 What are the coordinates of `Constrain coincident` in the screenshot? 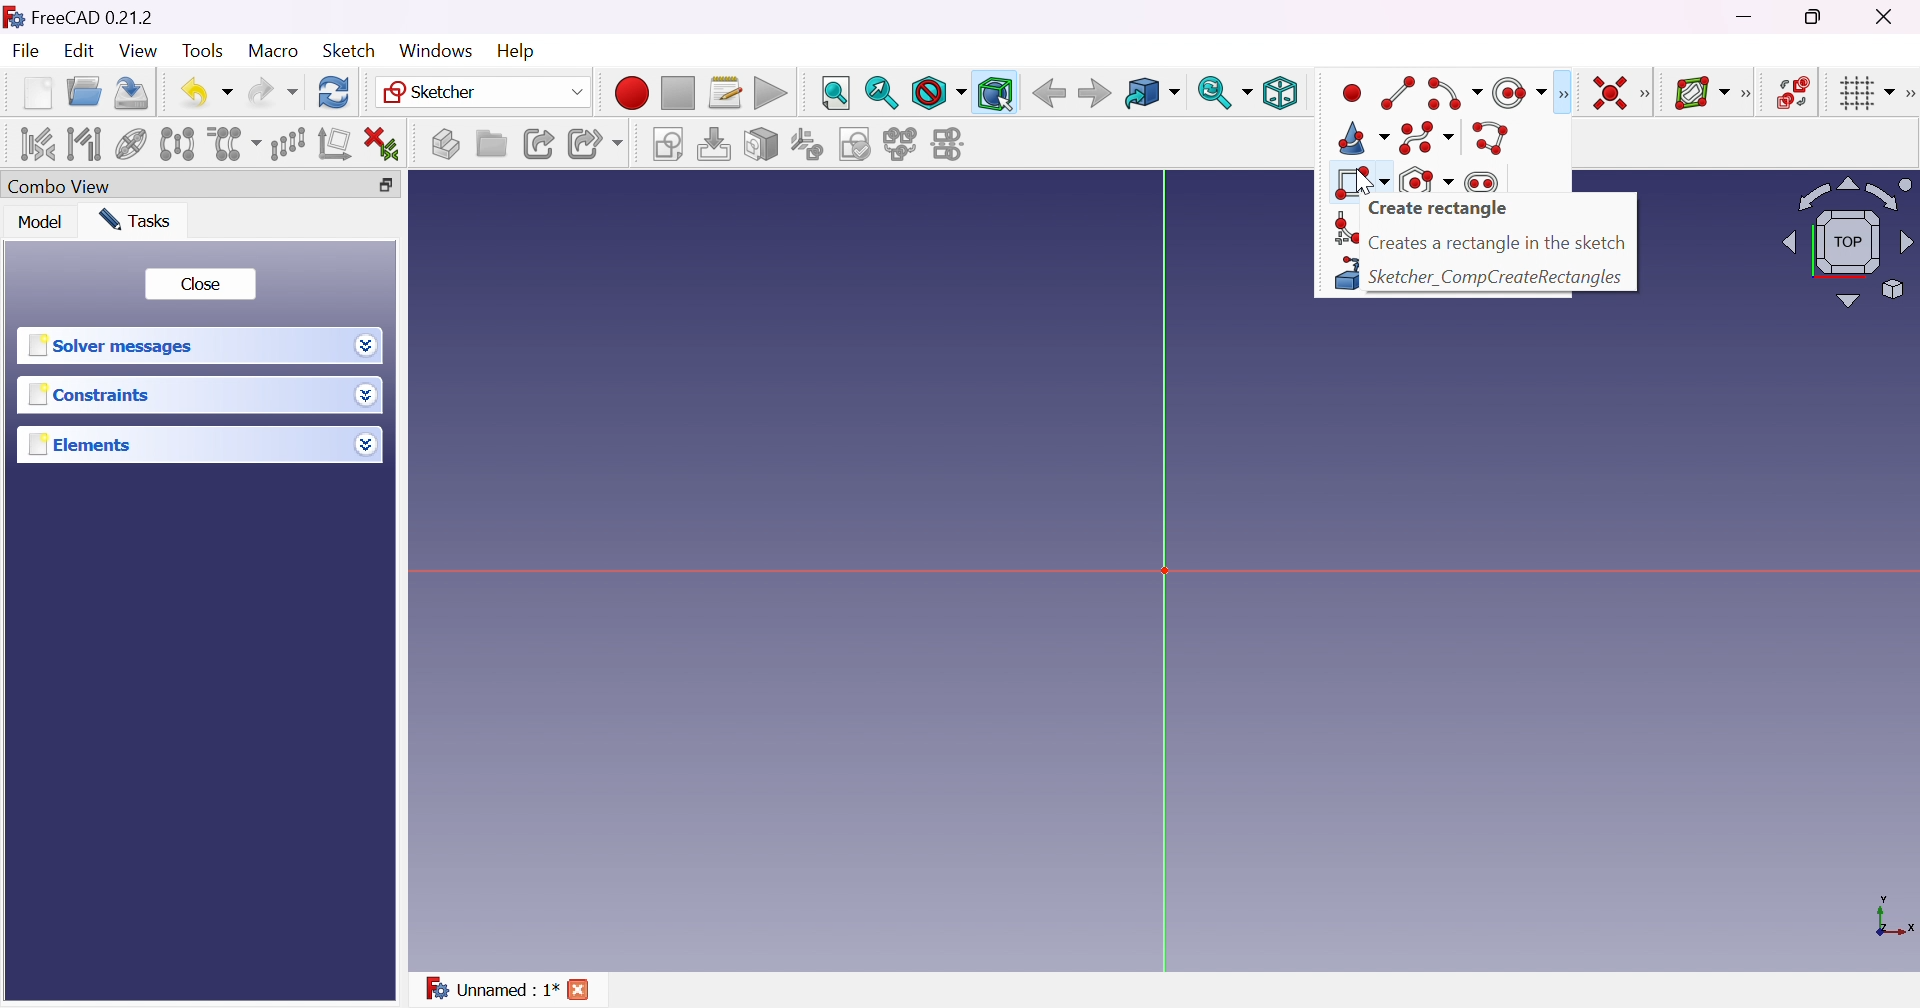 It's located at (1613, 93).